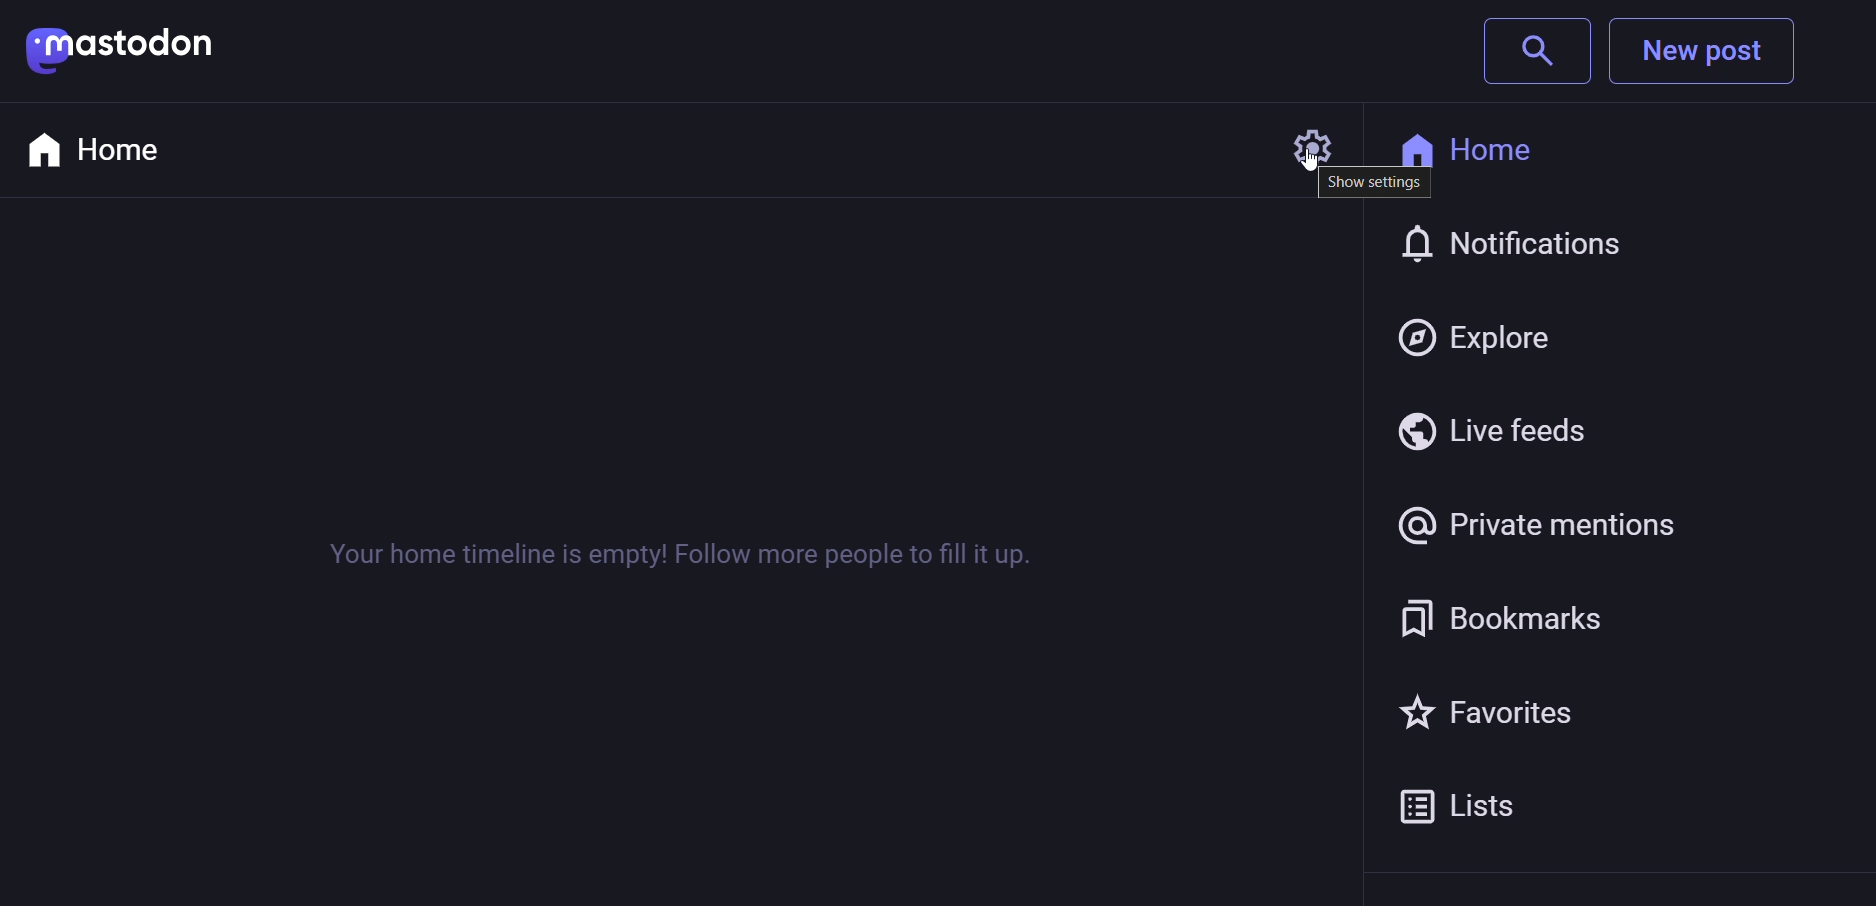 The width and height of the screenshot is (1876, 906). I want to click on search, so click(1534, 51).